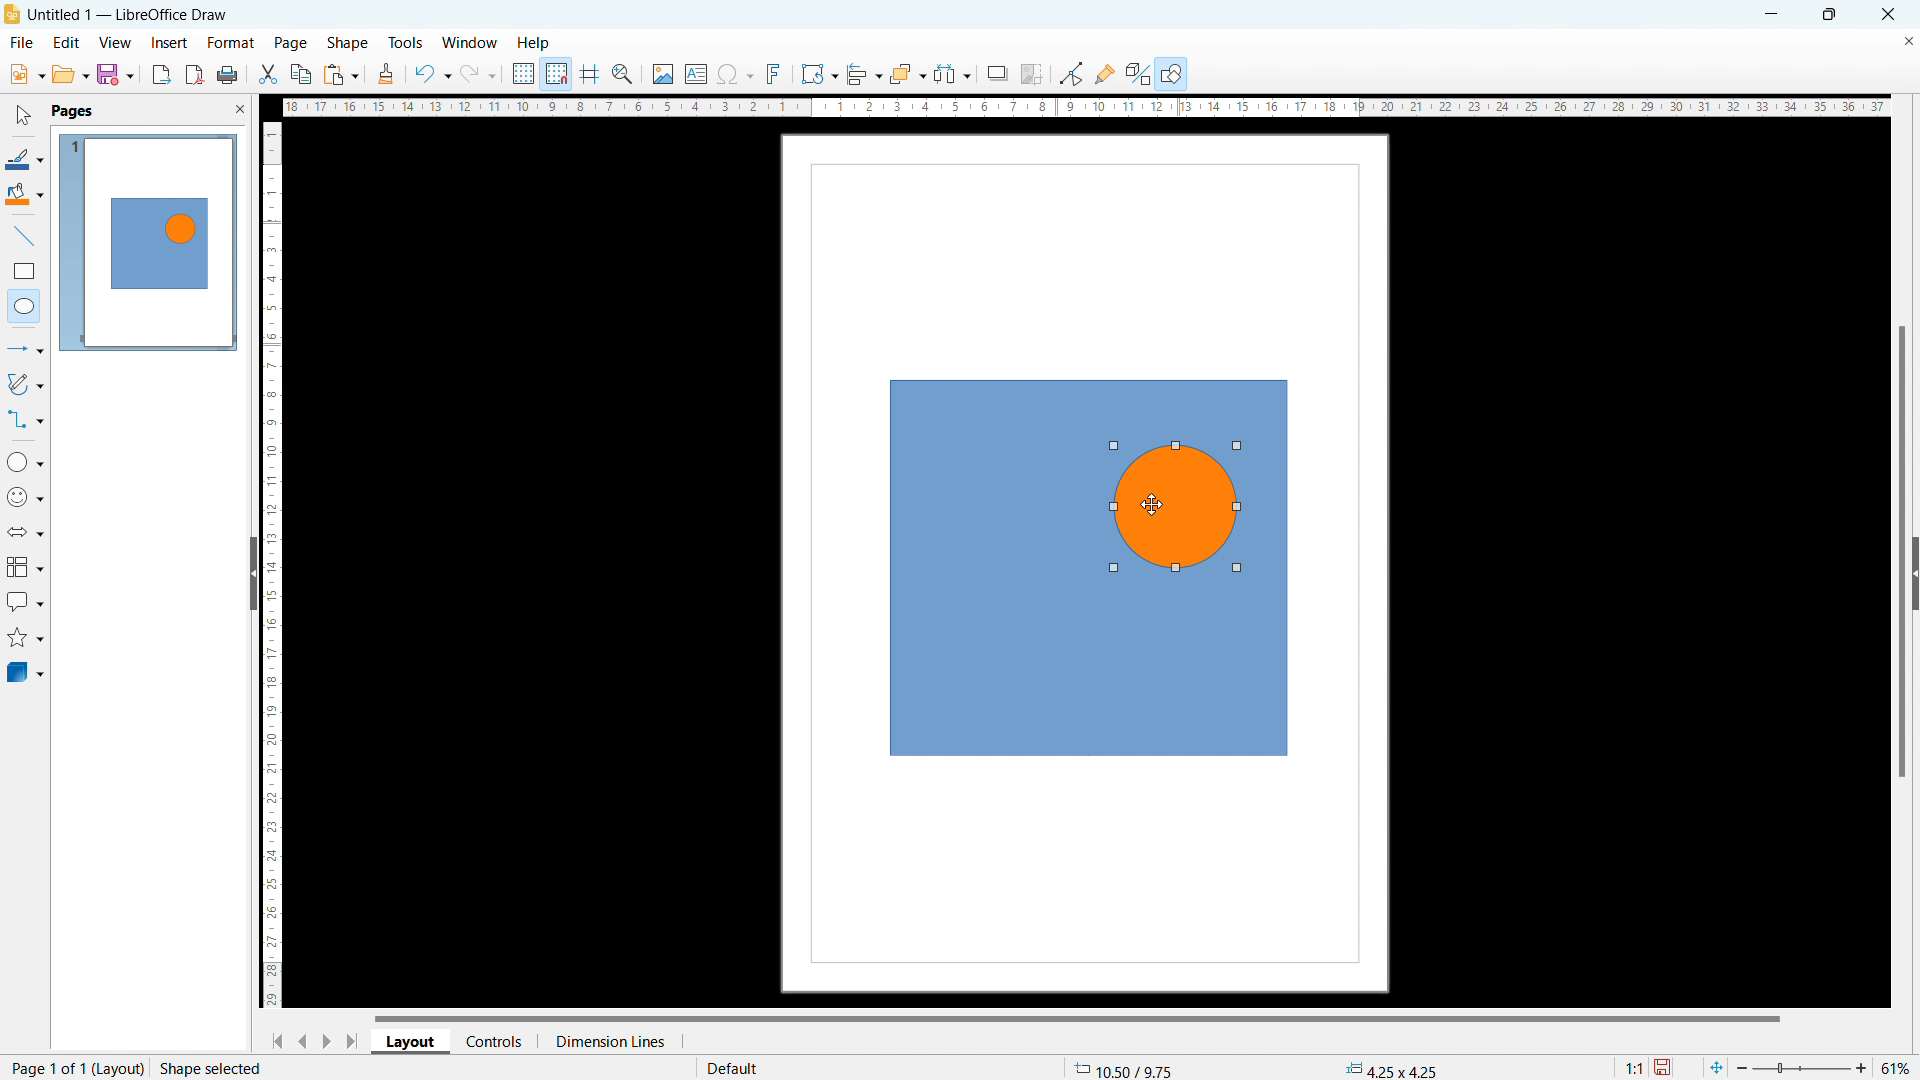  What do you see at coordinates (25, 237) in the screenshot?
I see `line` at bounding box center [25, 237].